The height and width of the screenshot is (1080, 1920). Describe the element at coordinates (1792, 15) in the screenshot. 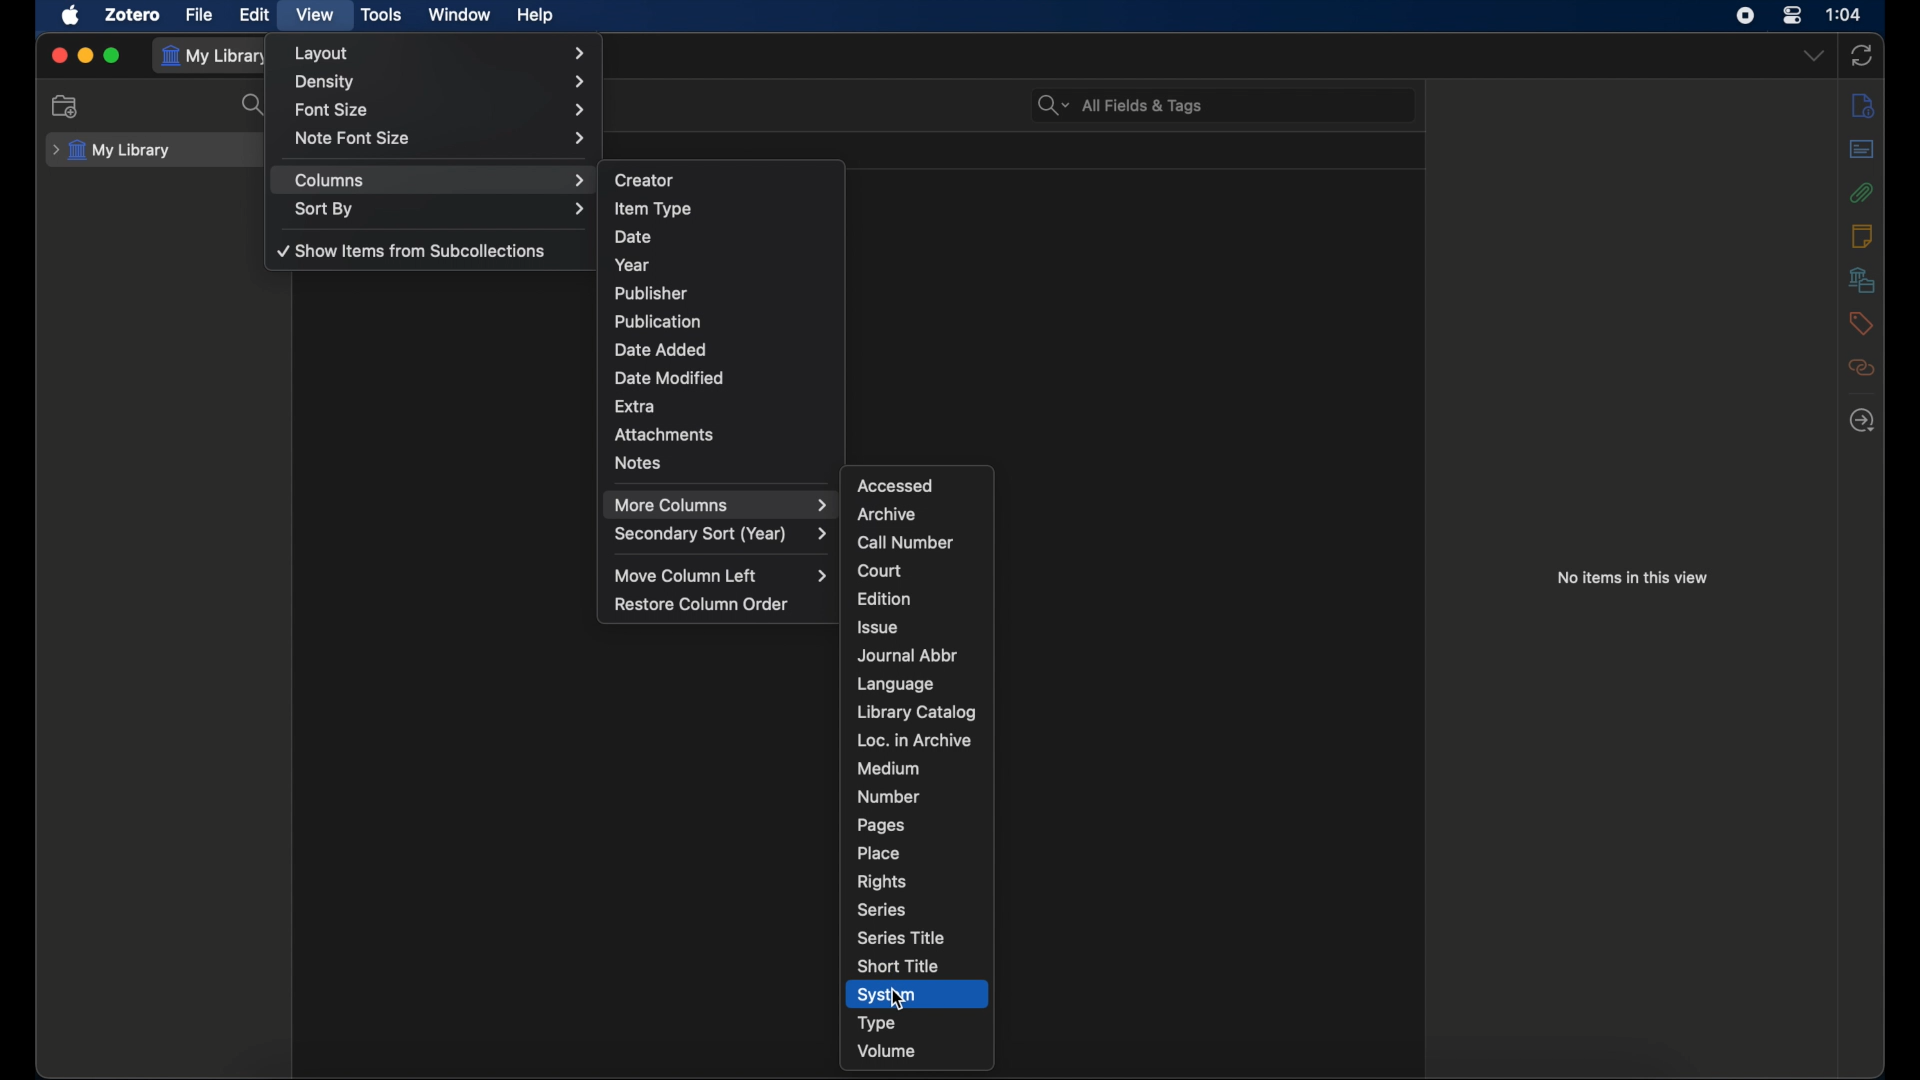

I see `control center` at that location.